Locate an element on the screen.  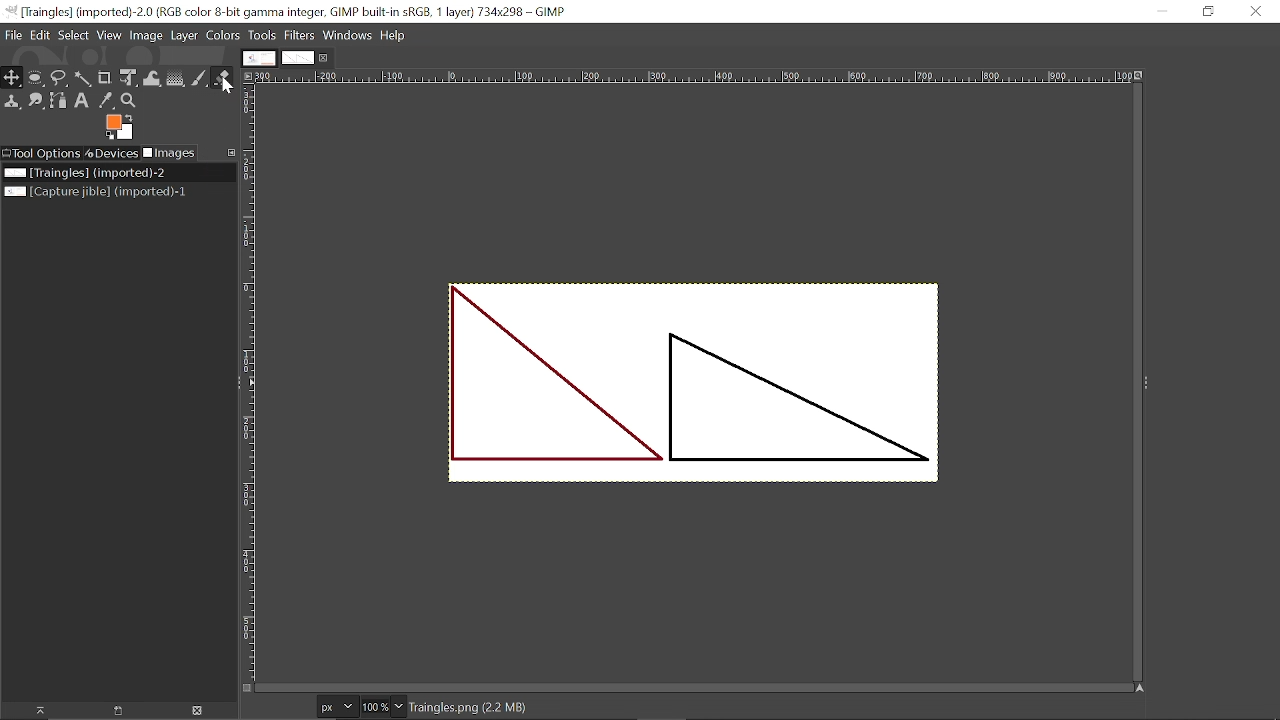
Move tool is located at coordinates (11, 78).